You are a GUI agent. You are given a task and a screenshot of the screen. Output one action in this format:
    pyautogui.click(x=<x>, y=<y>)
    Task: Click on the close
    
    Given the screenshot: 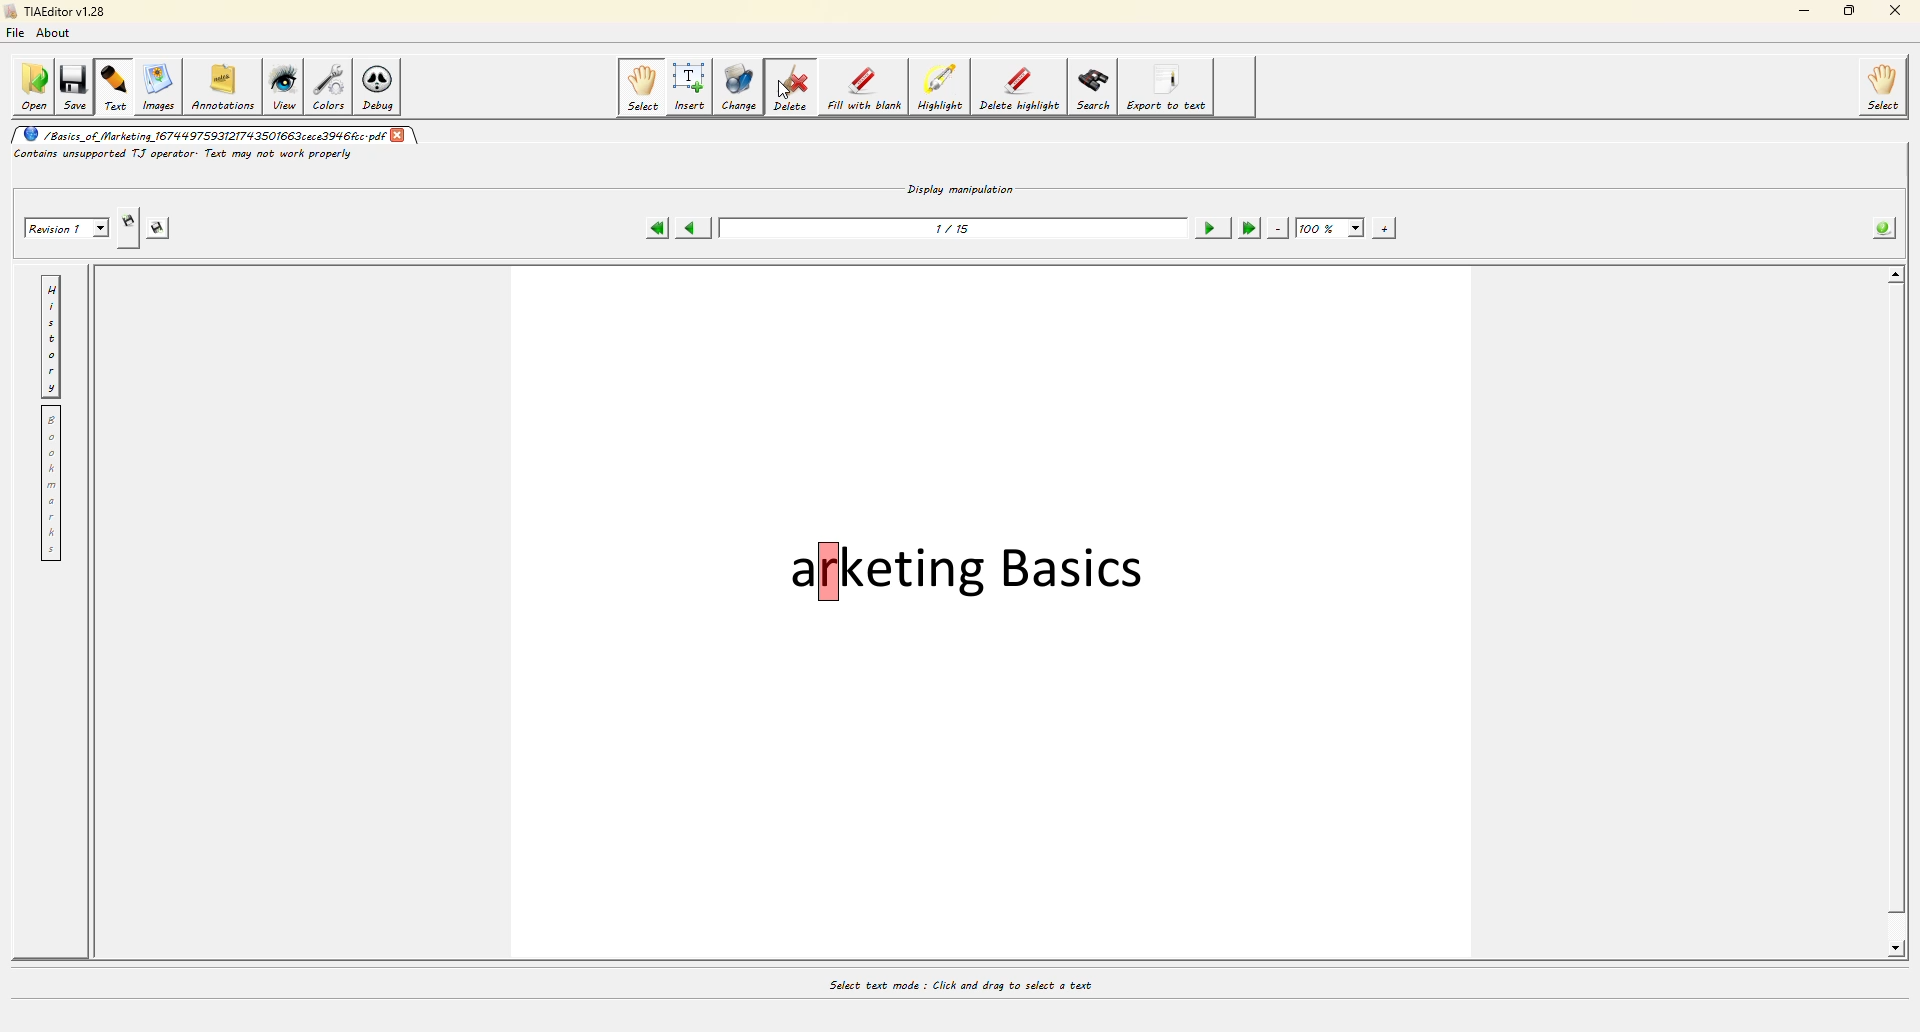 What is the action you would take?
    pyautogui.click(x=399, y=132)
    